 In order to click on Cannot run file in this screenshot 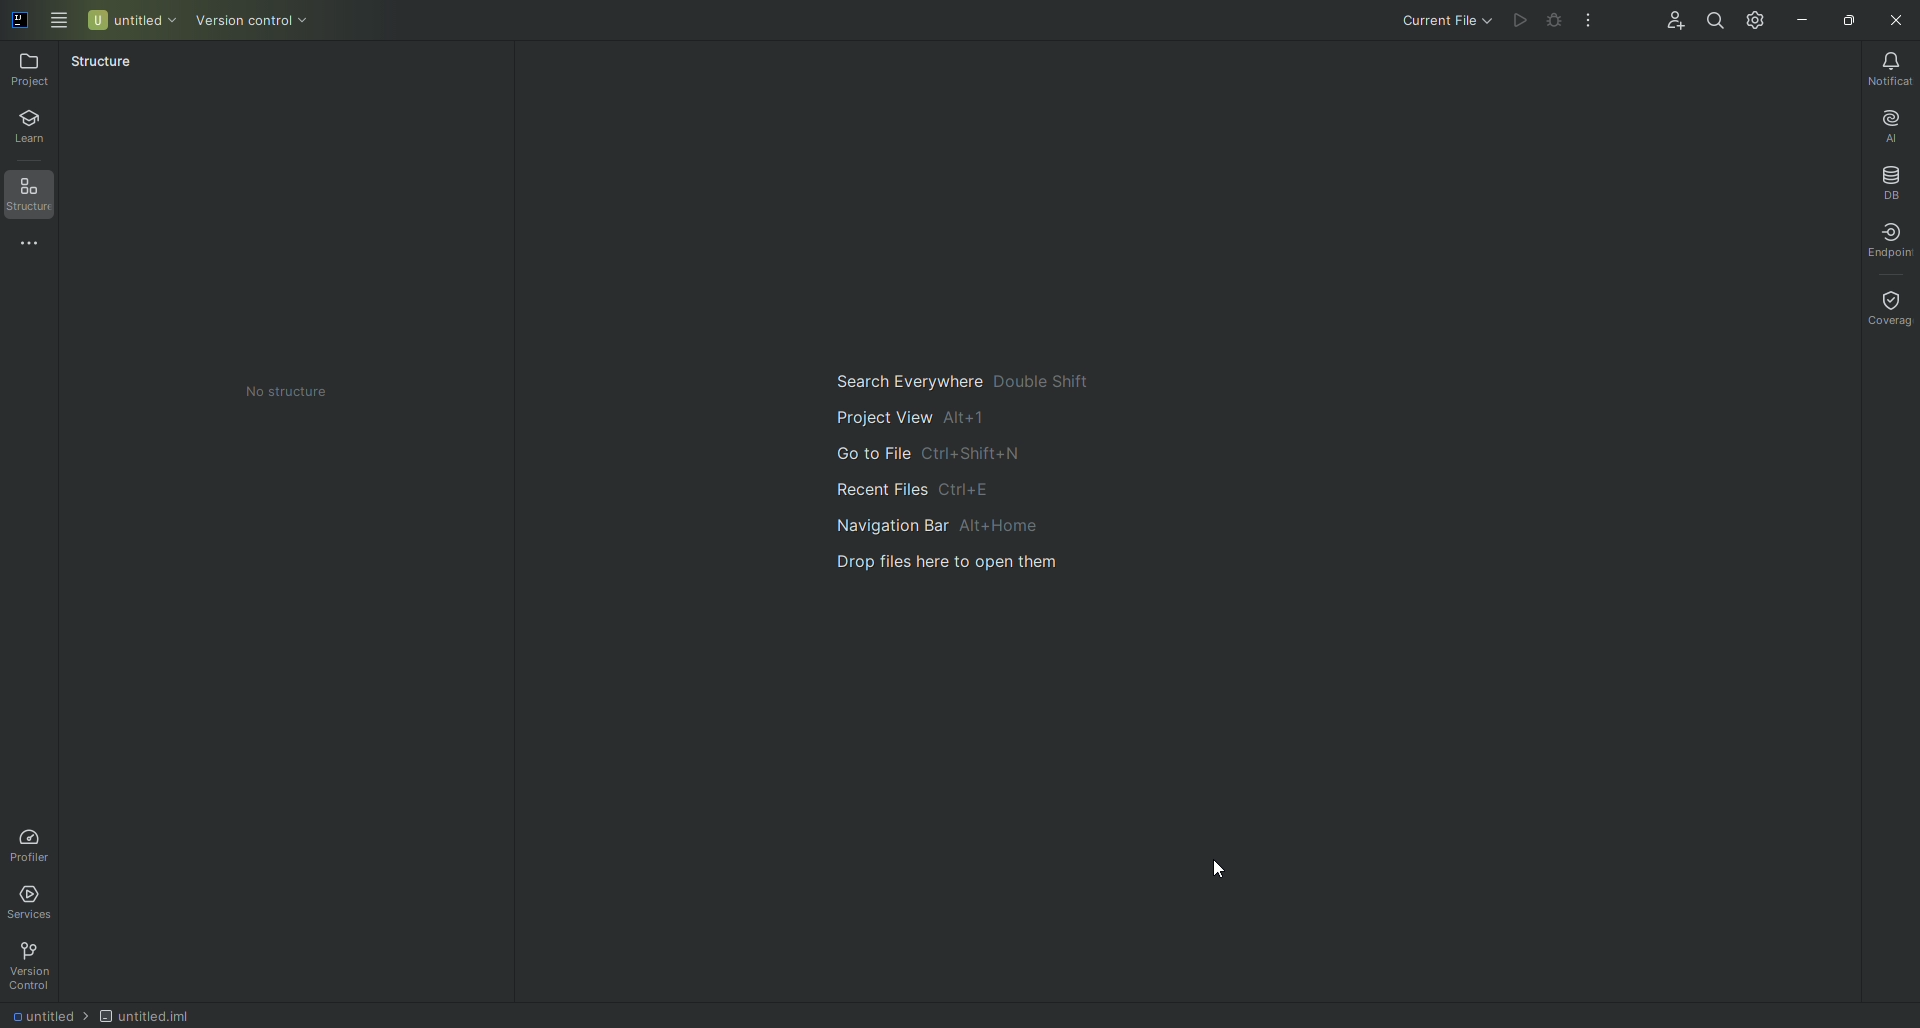, I will do `click(1519, 20)`.